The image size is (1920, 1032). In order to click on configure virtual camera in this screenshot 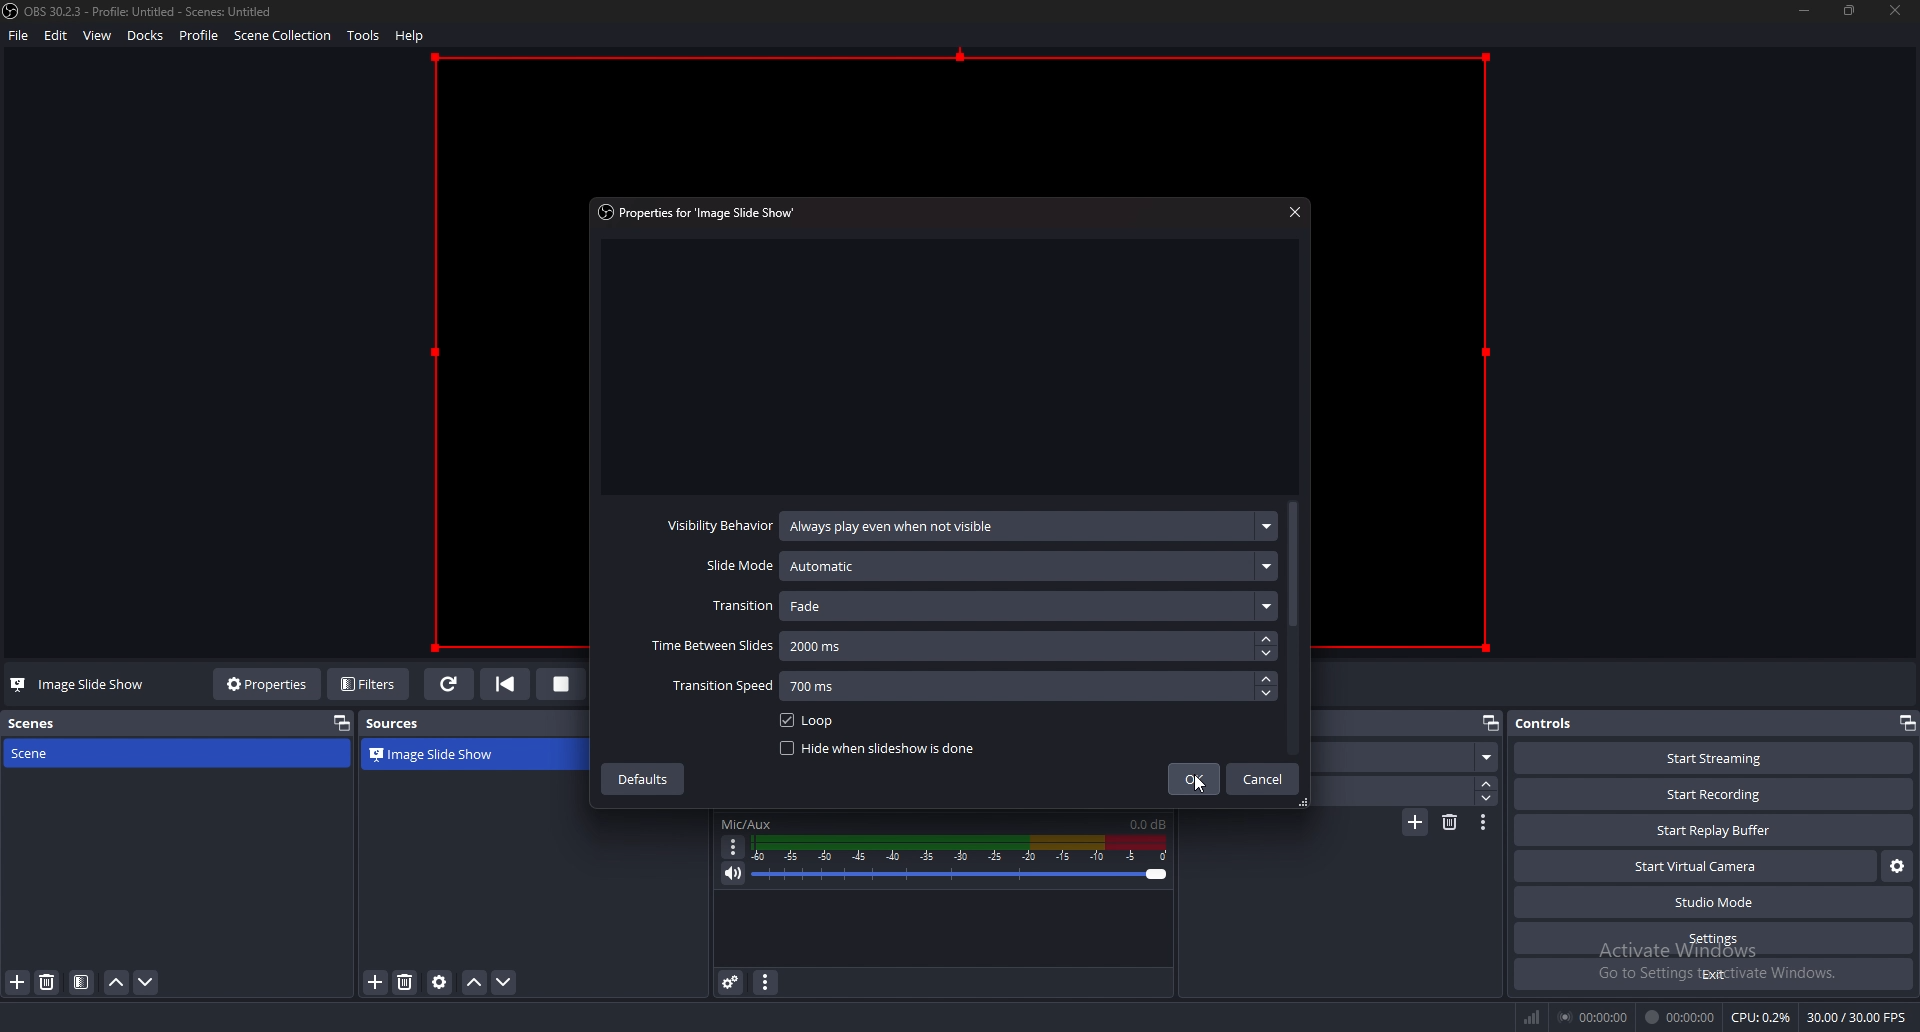, I will do `click(1898, 864)`.